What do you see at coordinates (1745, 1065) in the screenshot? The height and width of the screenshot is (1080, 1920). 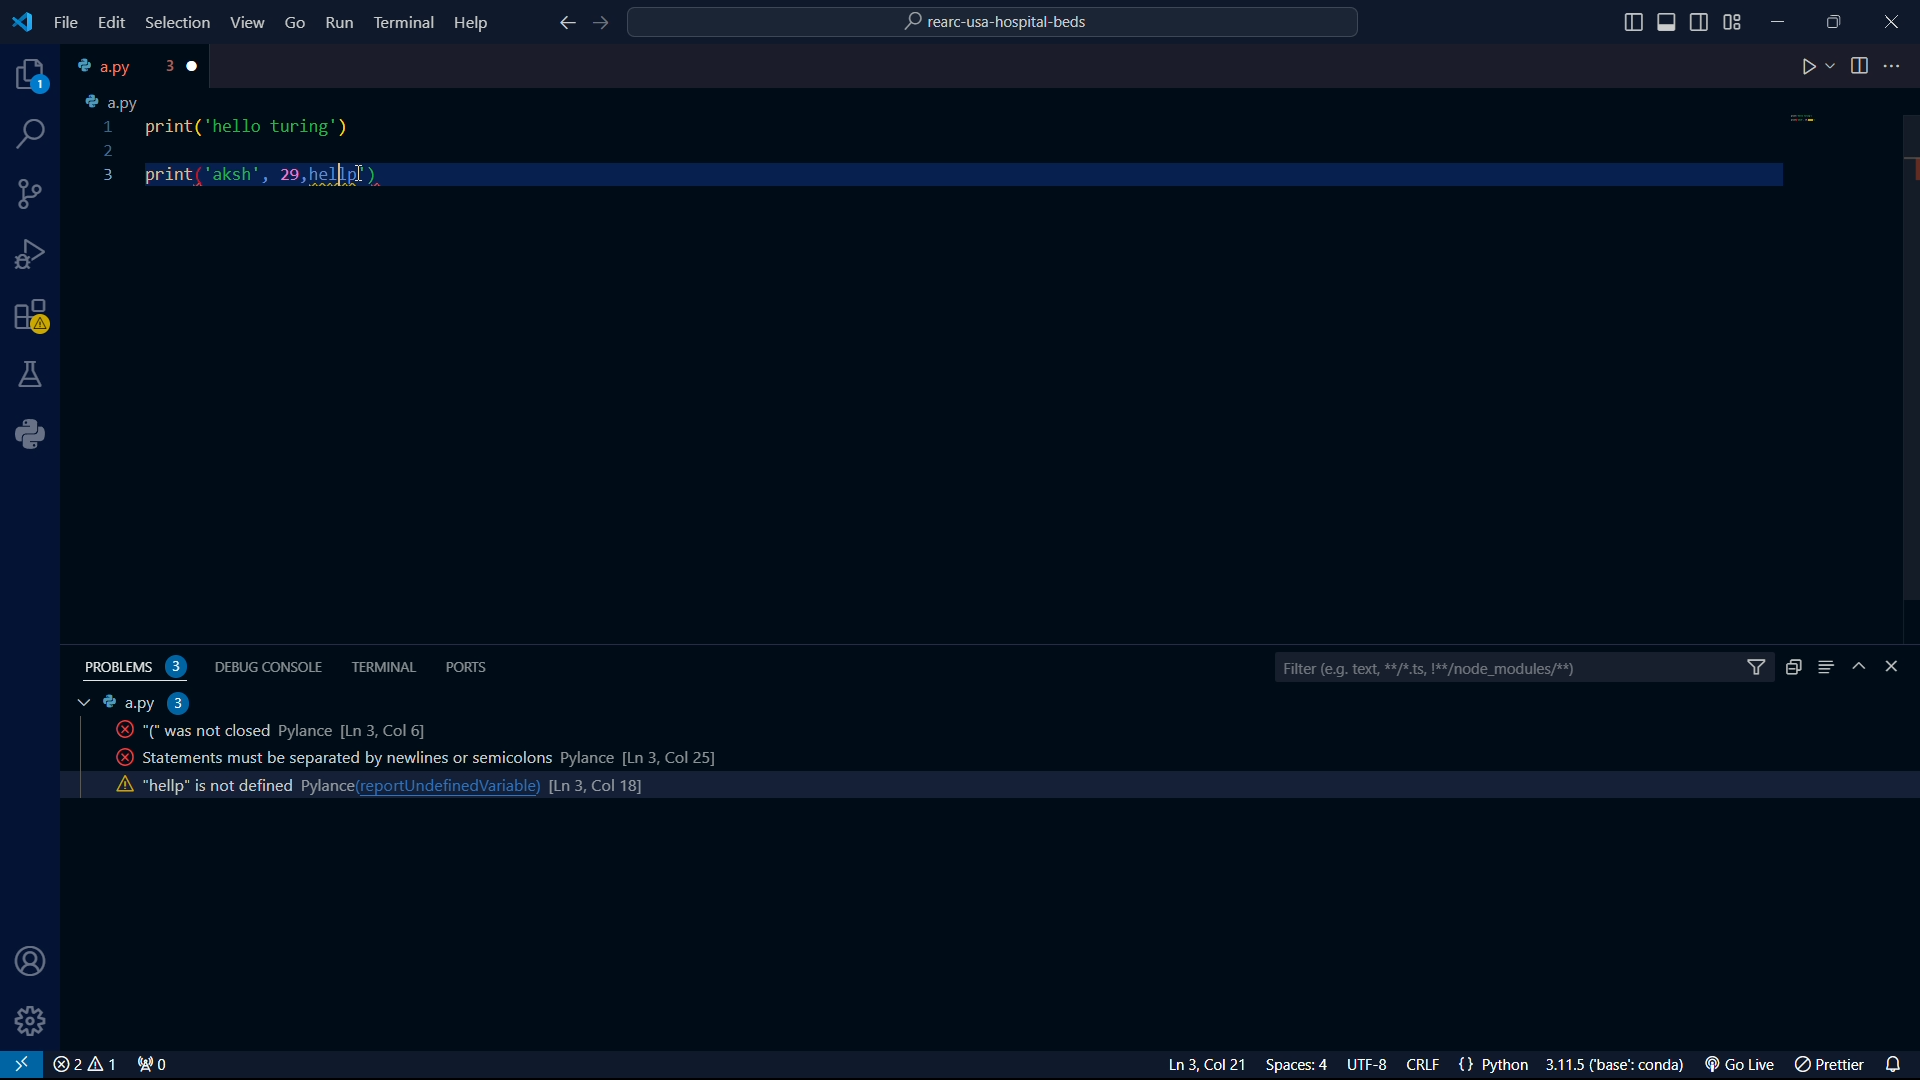 I see `Go Live` at bounding box center [1745, 1065].